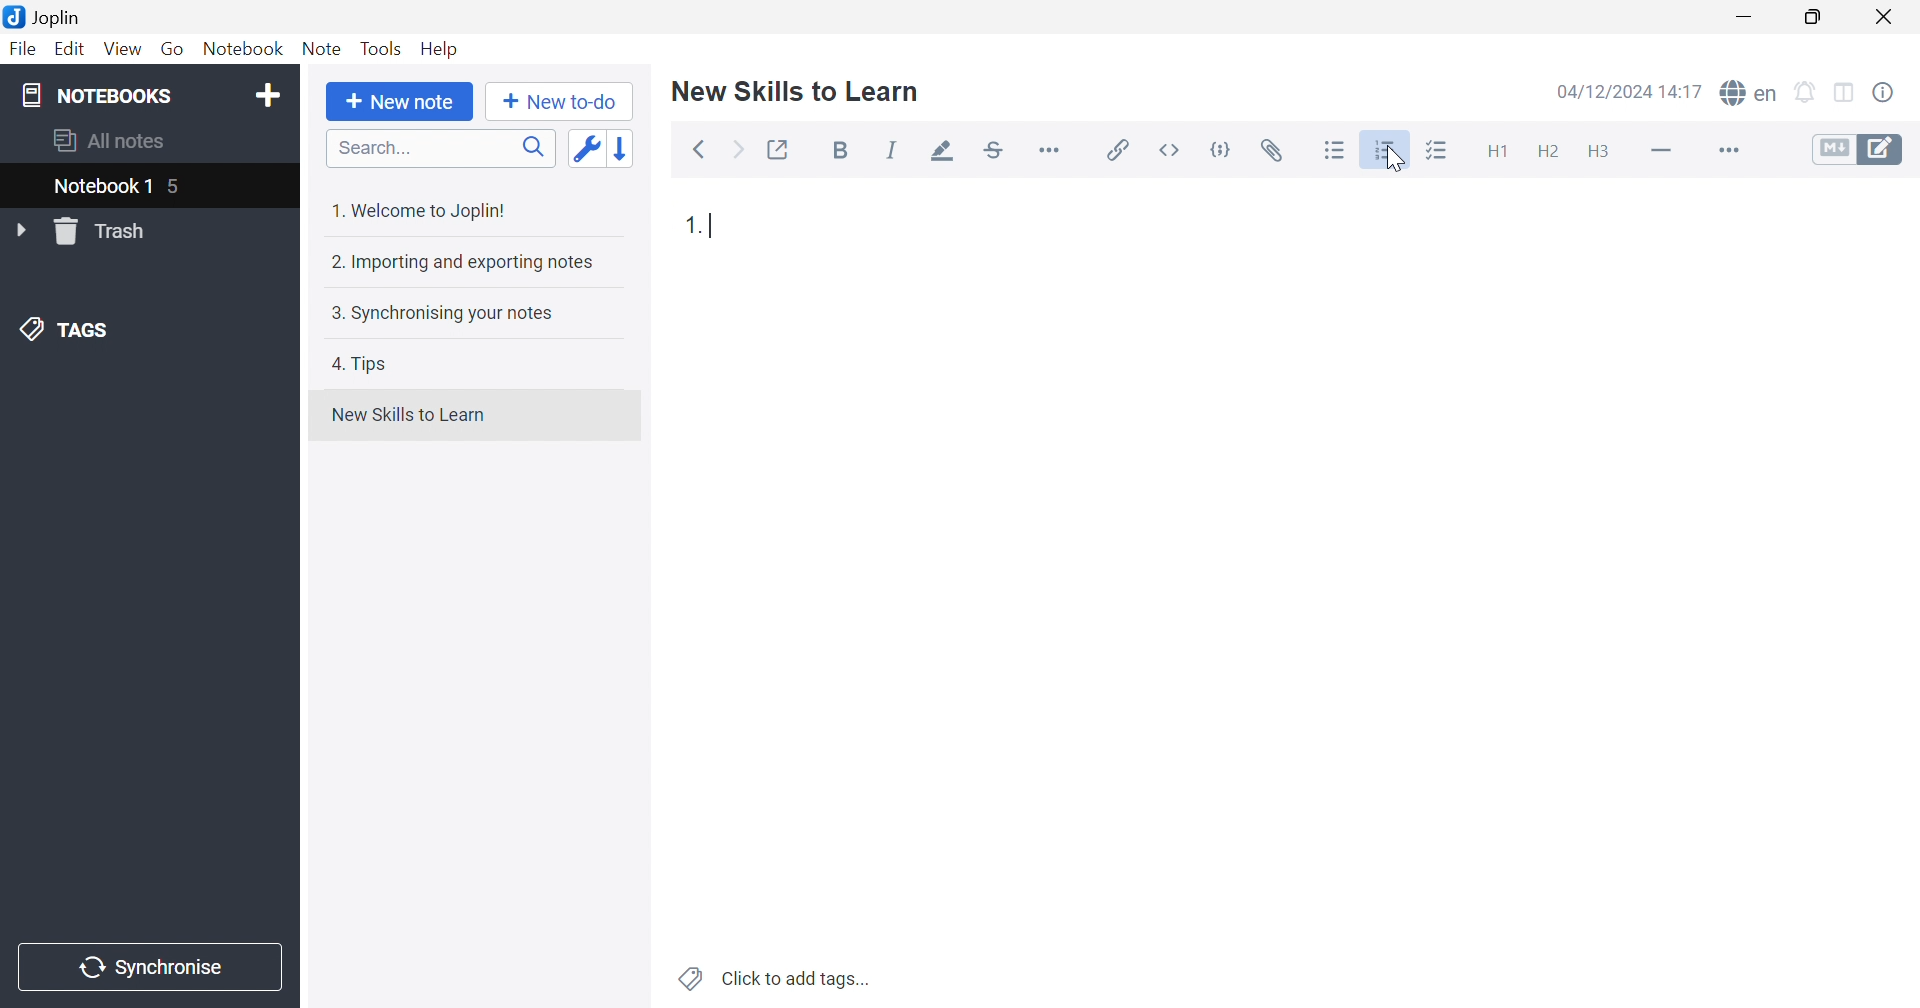 This screenshot has width=1920, height=1008. Describe the element at coordinates (1750, 17) in the screenshot. I see `Minimize` at that location.